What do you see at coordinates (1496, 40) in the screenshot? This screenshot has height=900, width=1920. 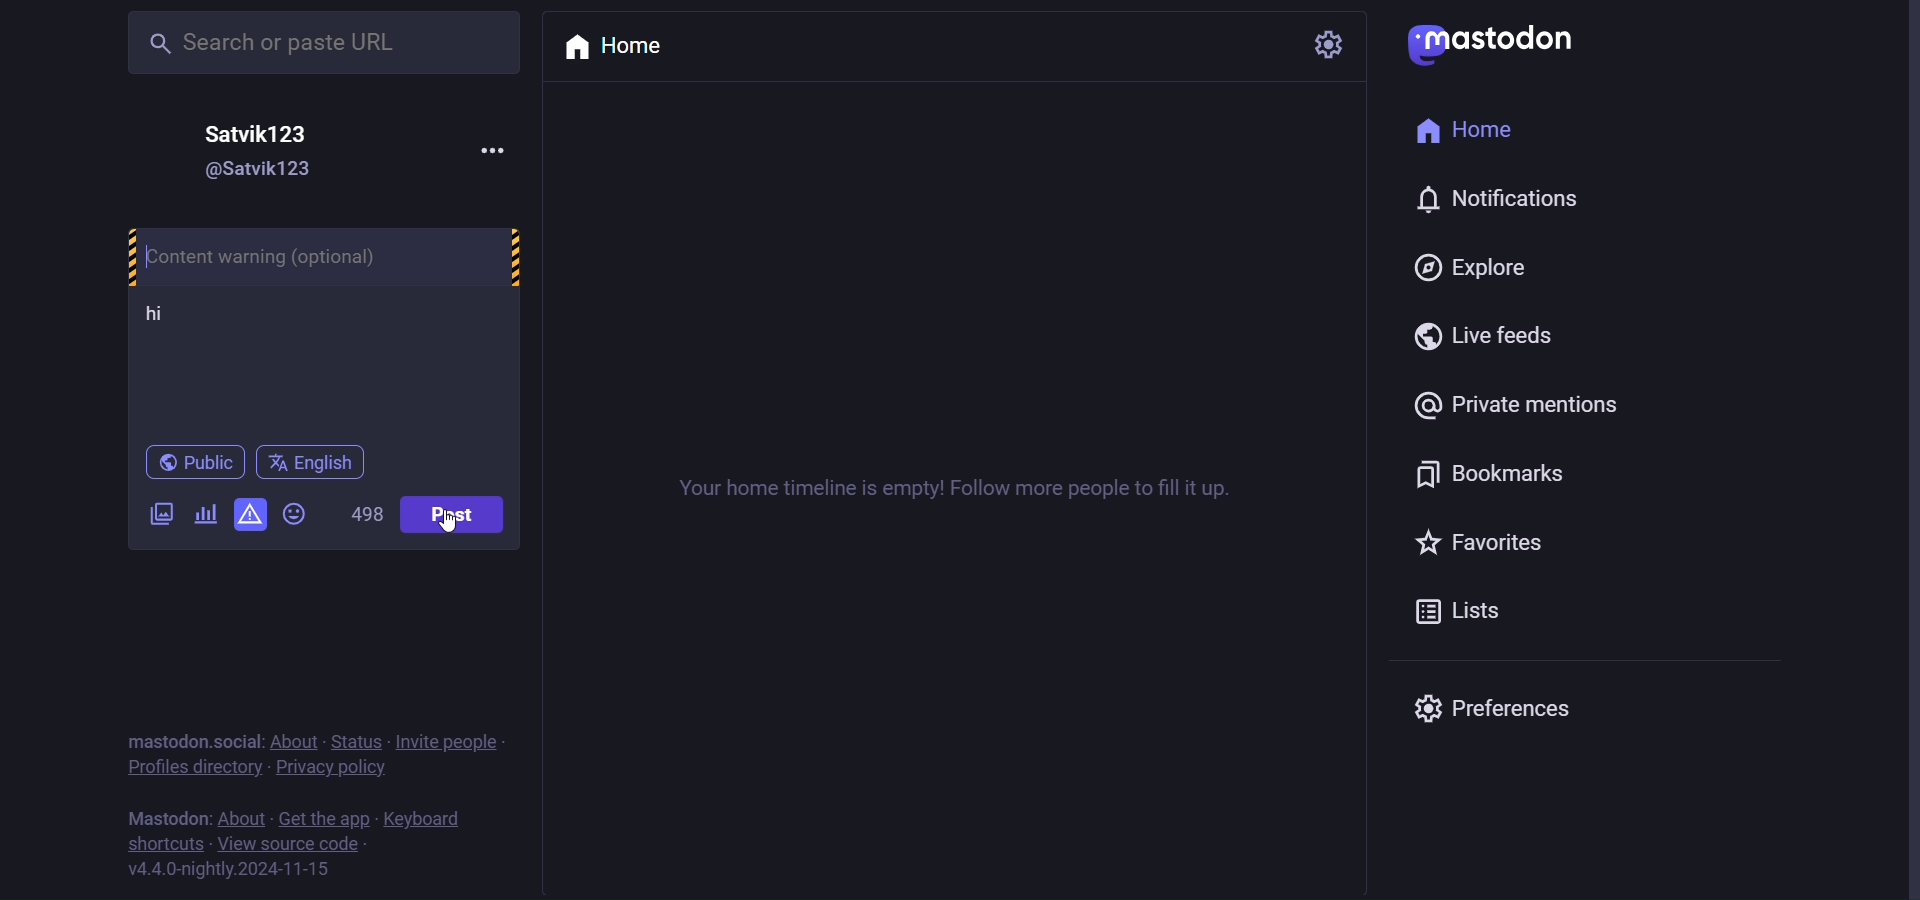 I see `mastodon` at bounding box center [1496, 40].